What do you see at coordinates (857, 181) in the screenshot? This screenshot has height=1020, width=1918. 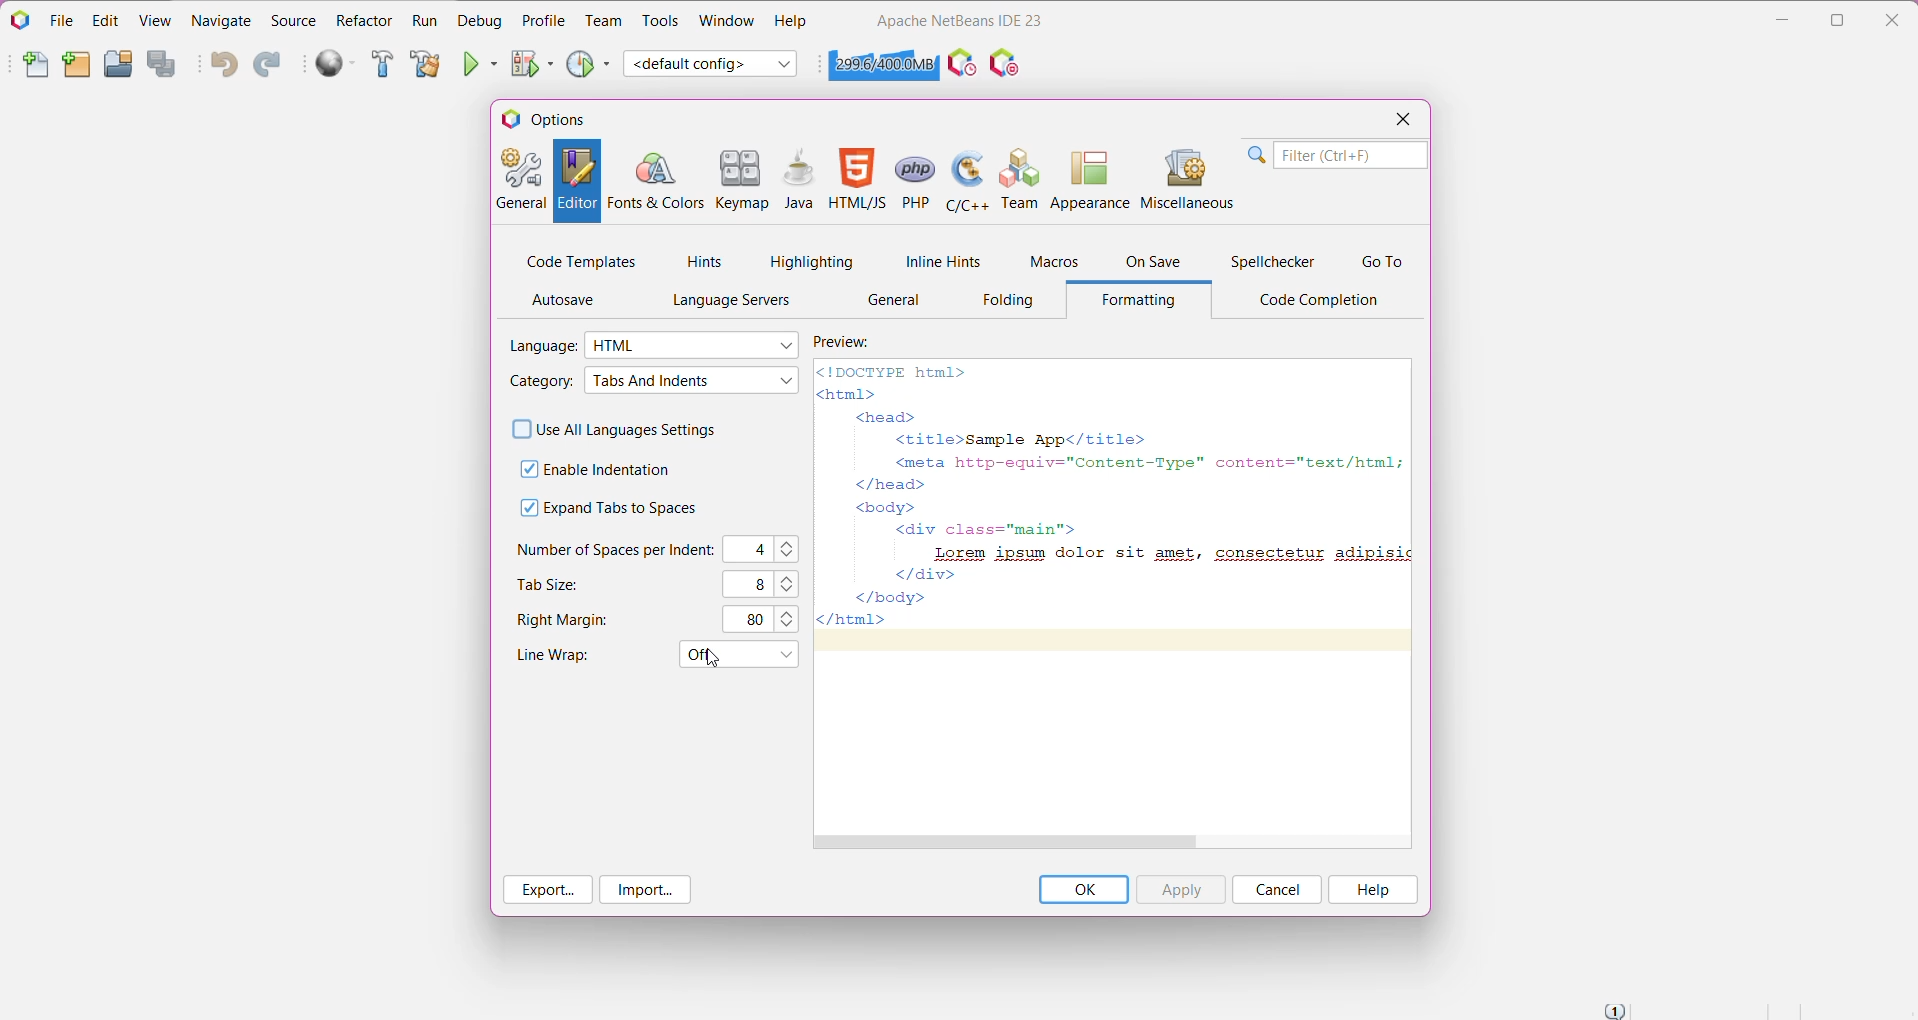 I see `HTML/JS` at bounding box center [857, 181].